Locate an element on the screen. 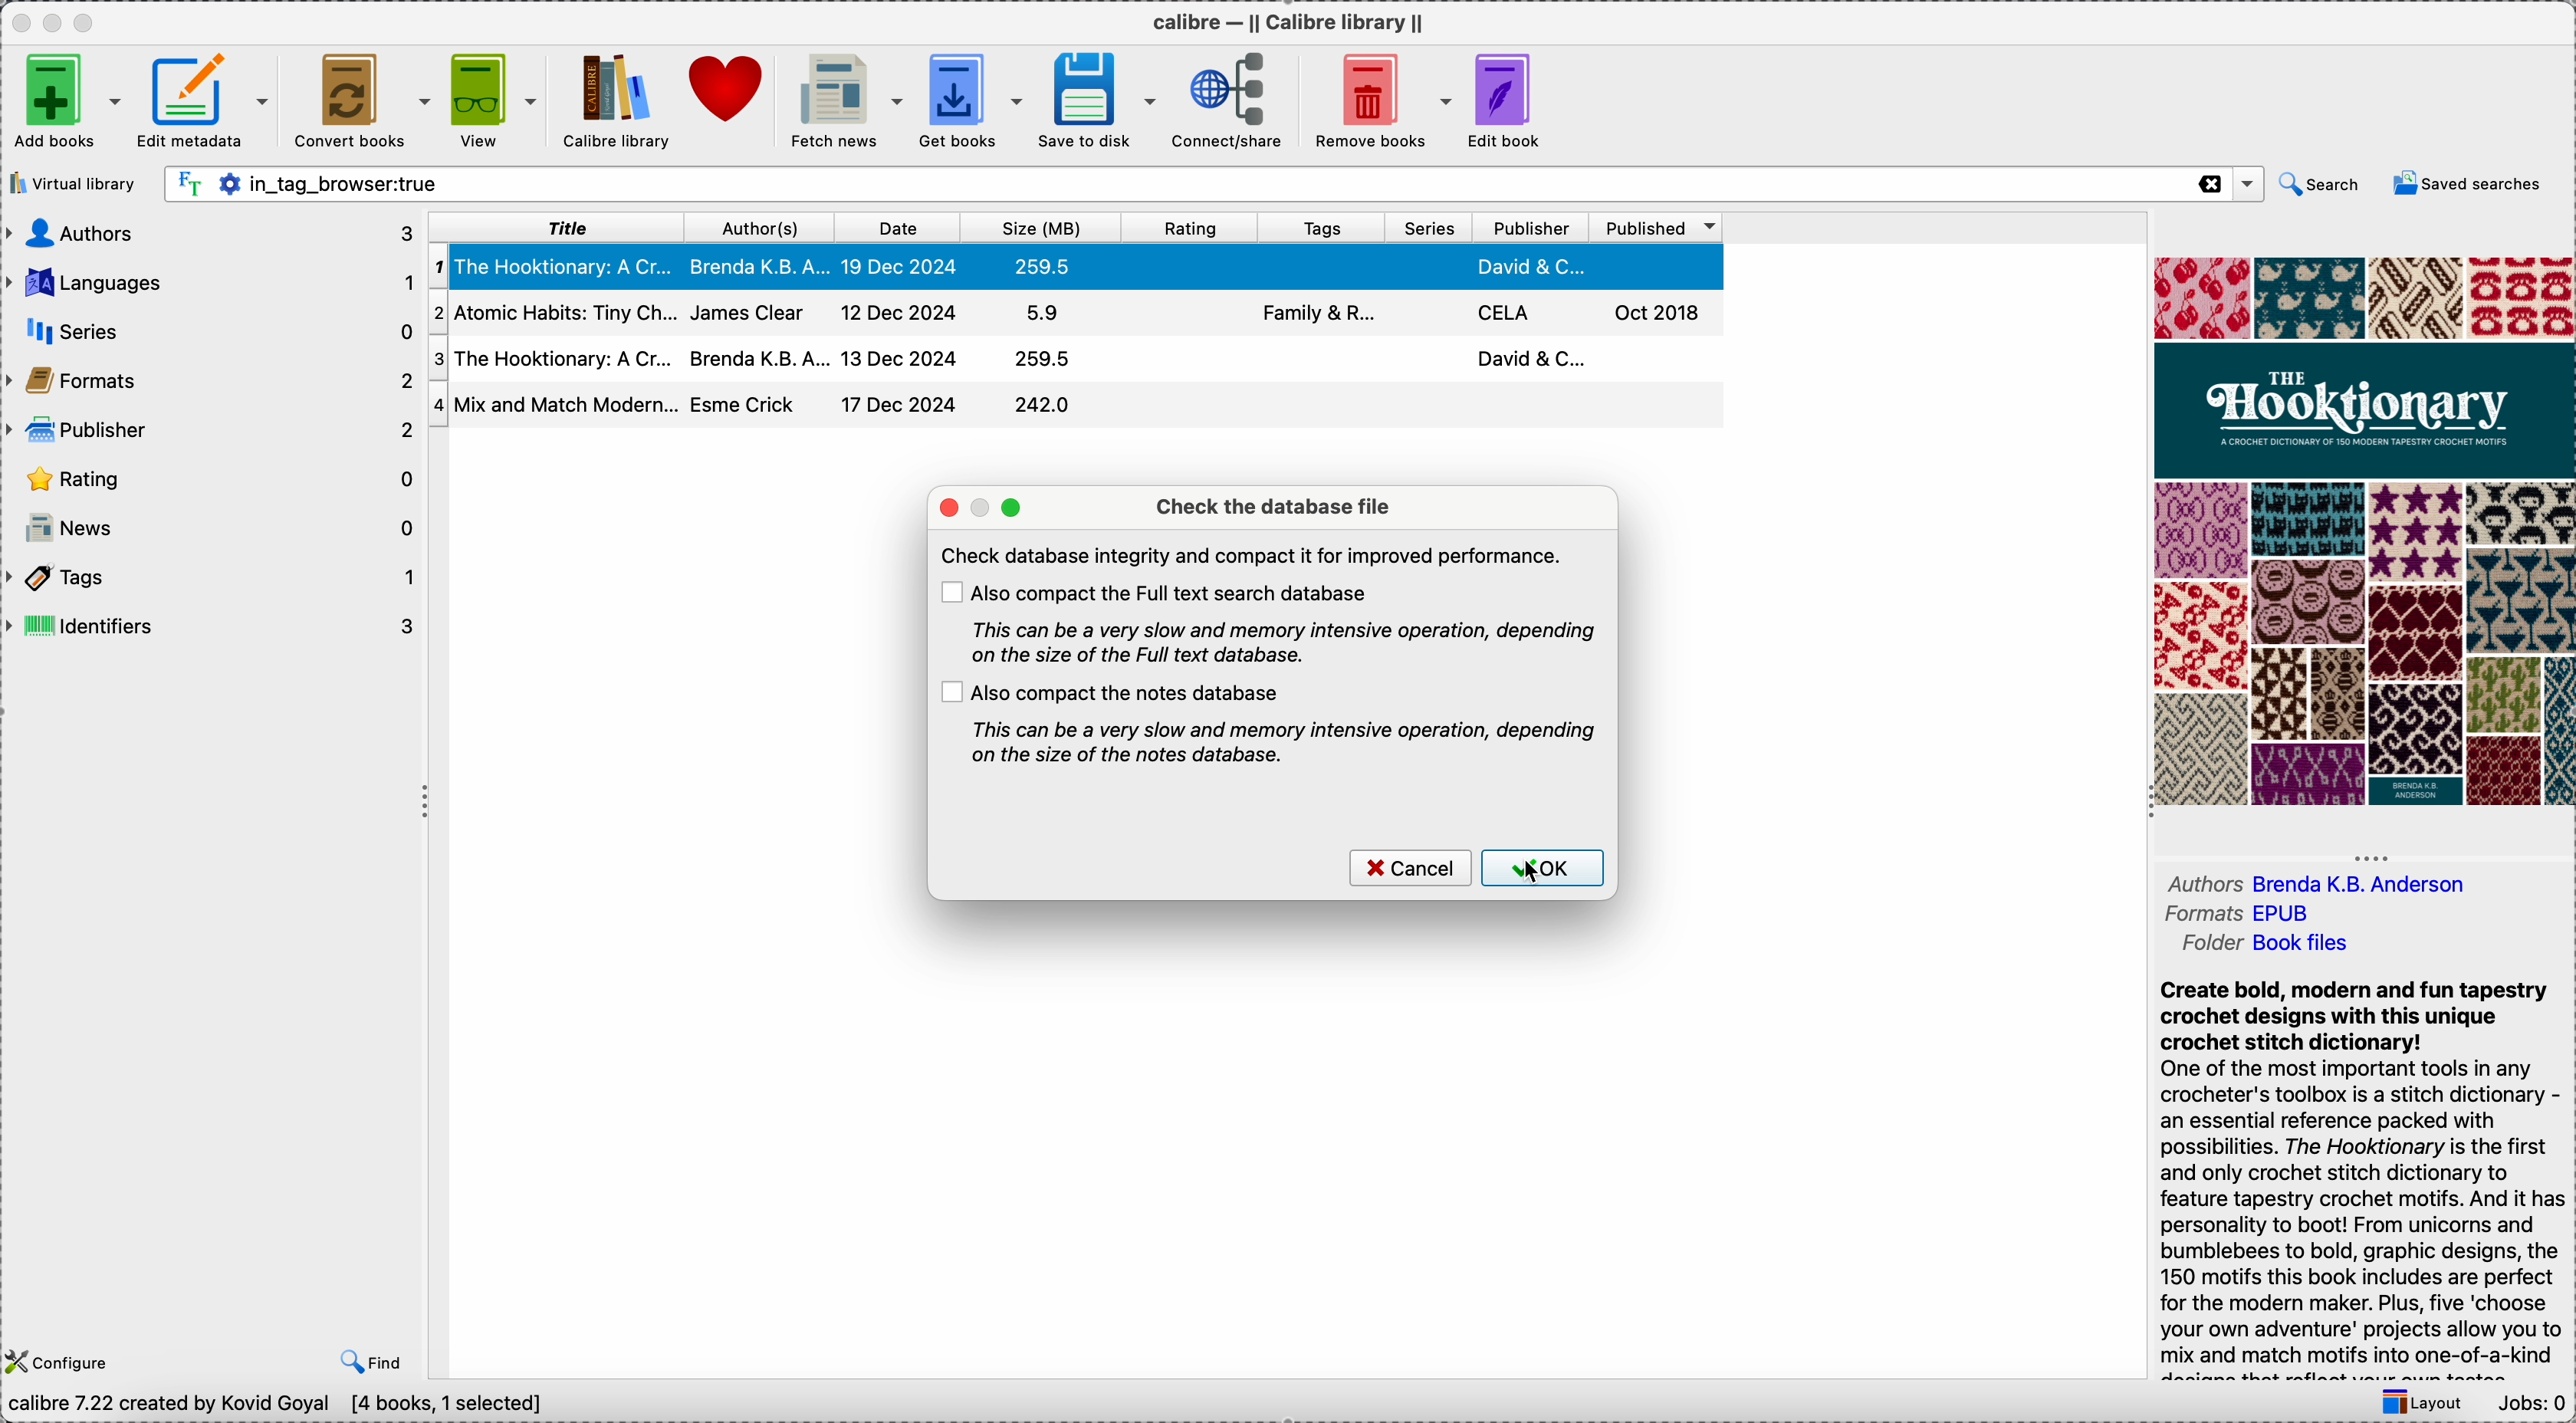 This screenshot has width=2576, height=1423. also compact the notes database is located at coordinates (1114, 691).